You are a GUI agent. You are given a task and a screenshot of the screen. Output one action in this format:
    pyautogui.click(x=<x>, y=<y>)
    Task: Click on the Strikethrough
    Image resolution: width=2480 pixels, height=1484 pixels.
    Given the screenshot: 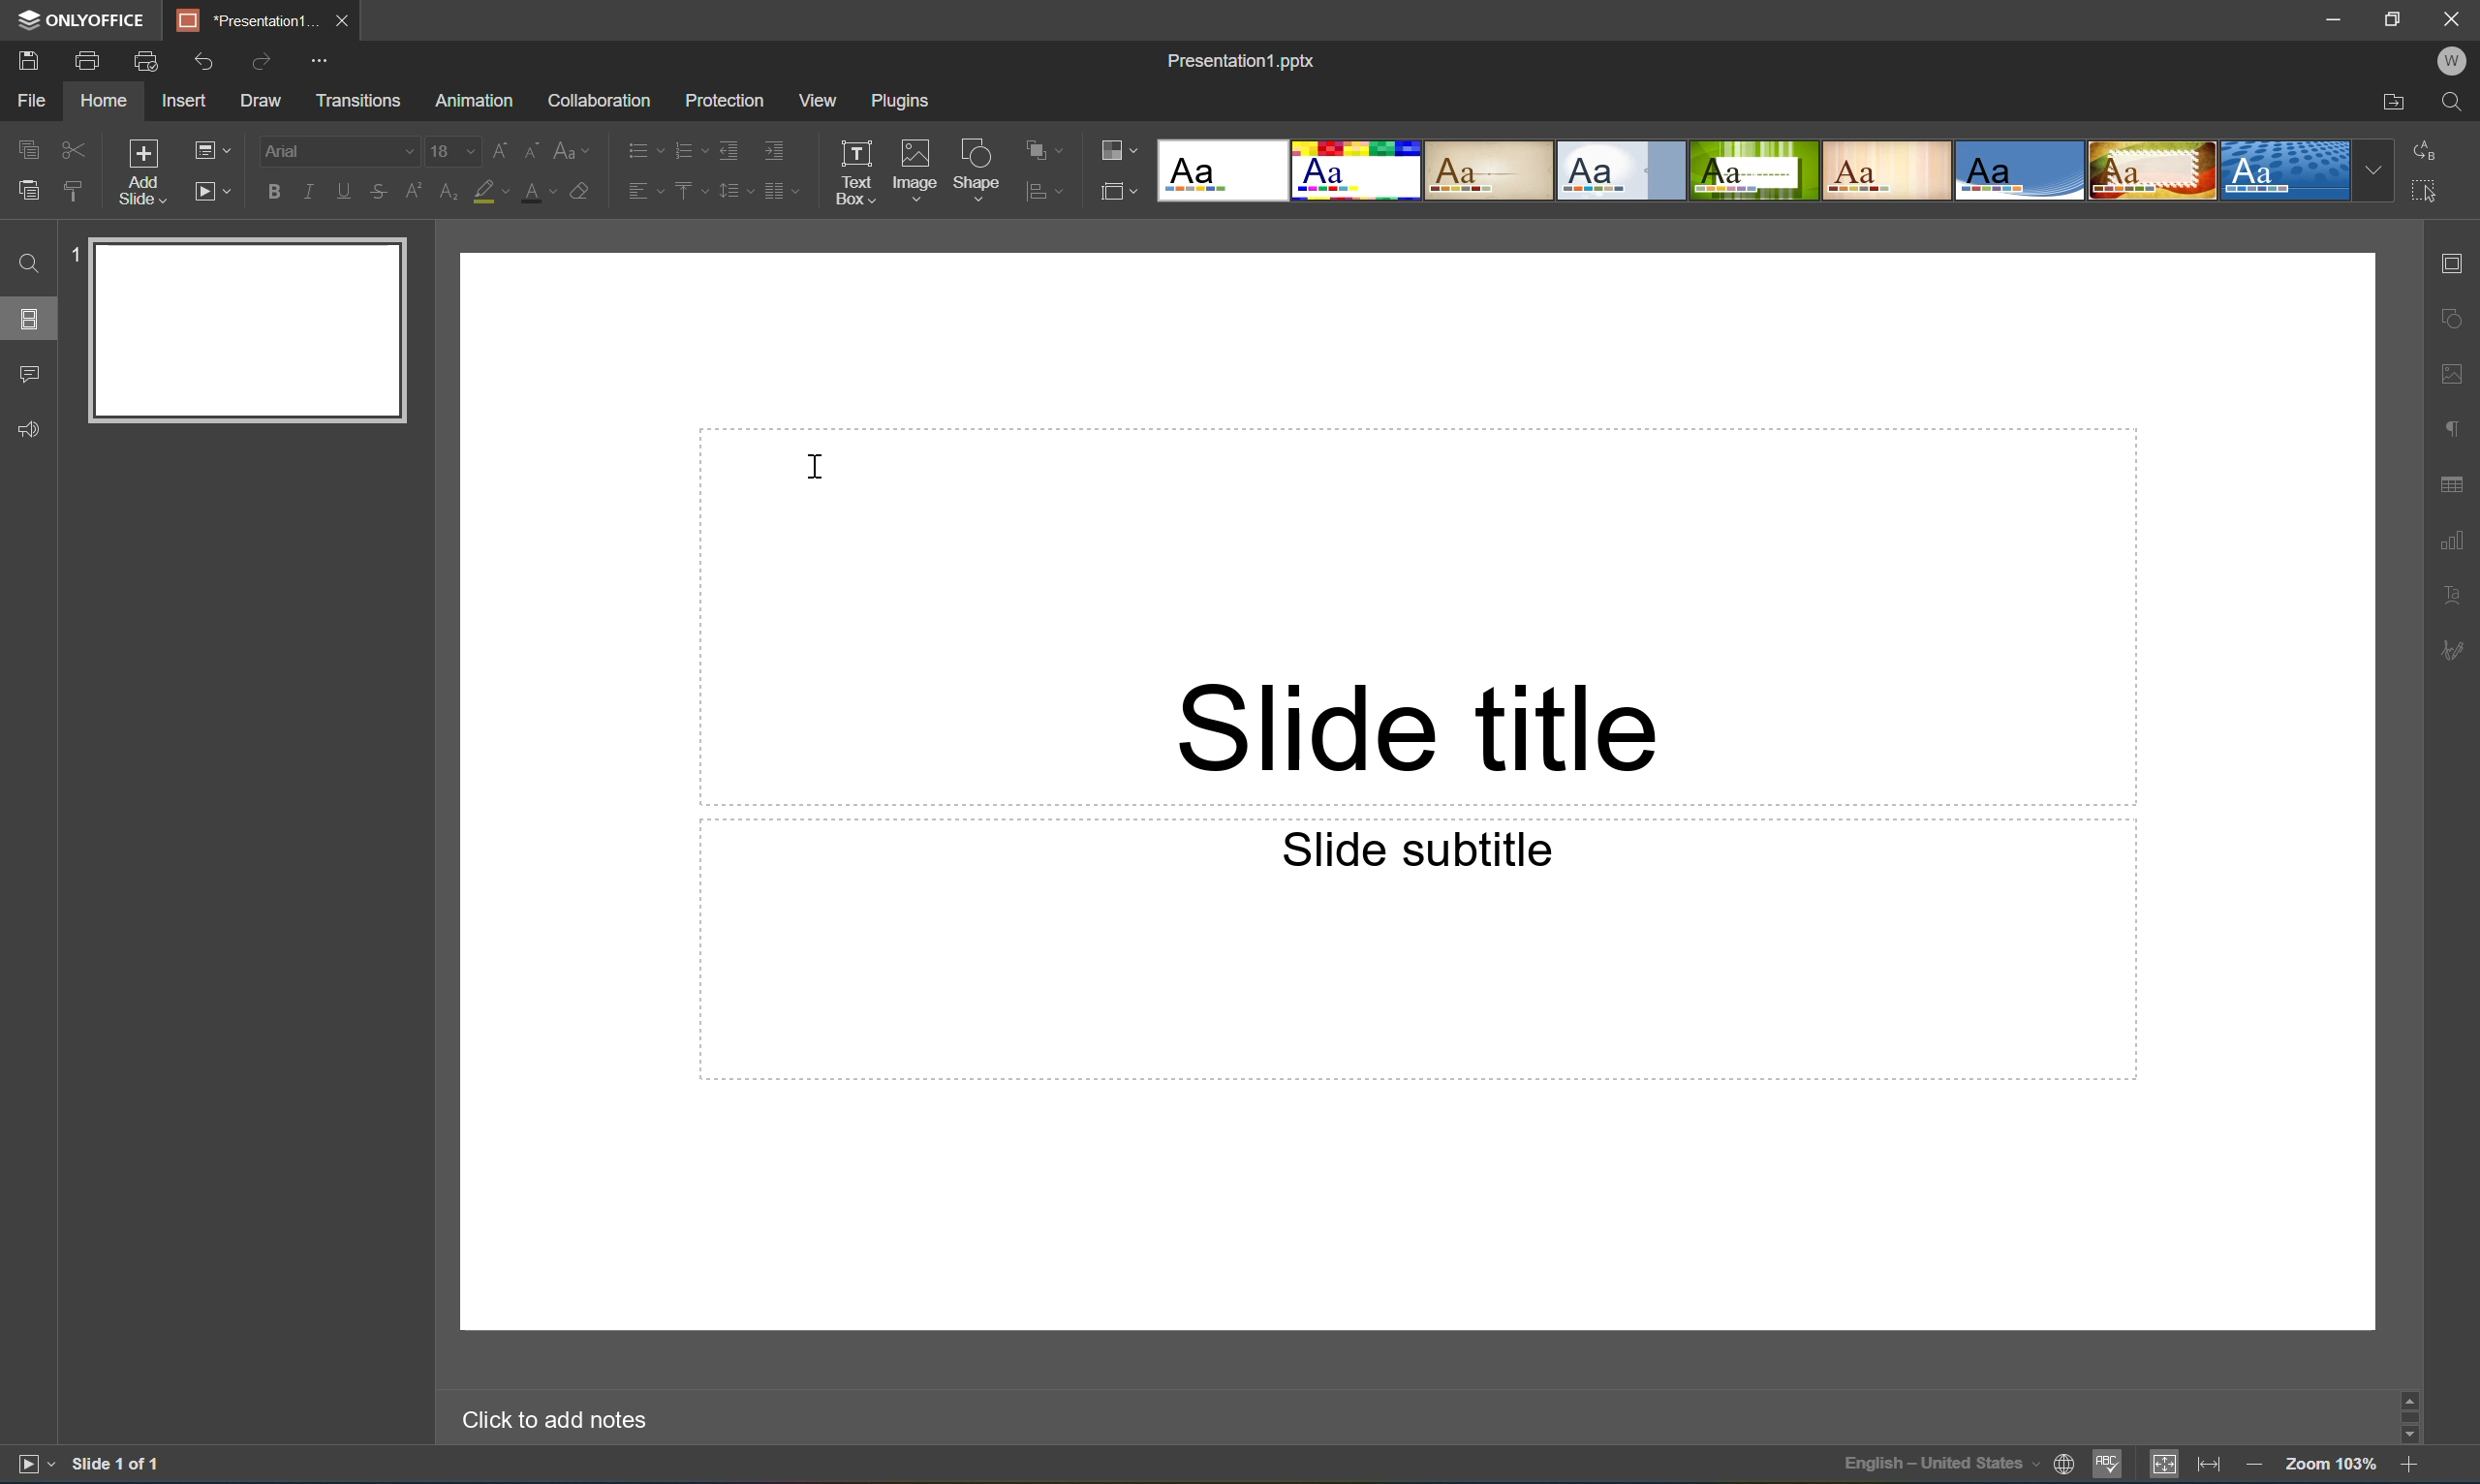 What is the action you would take?
    pyautogui.click(x=379, y=191)
    